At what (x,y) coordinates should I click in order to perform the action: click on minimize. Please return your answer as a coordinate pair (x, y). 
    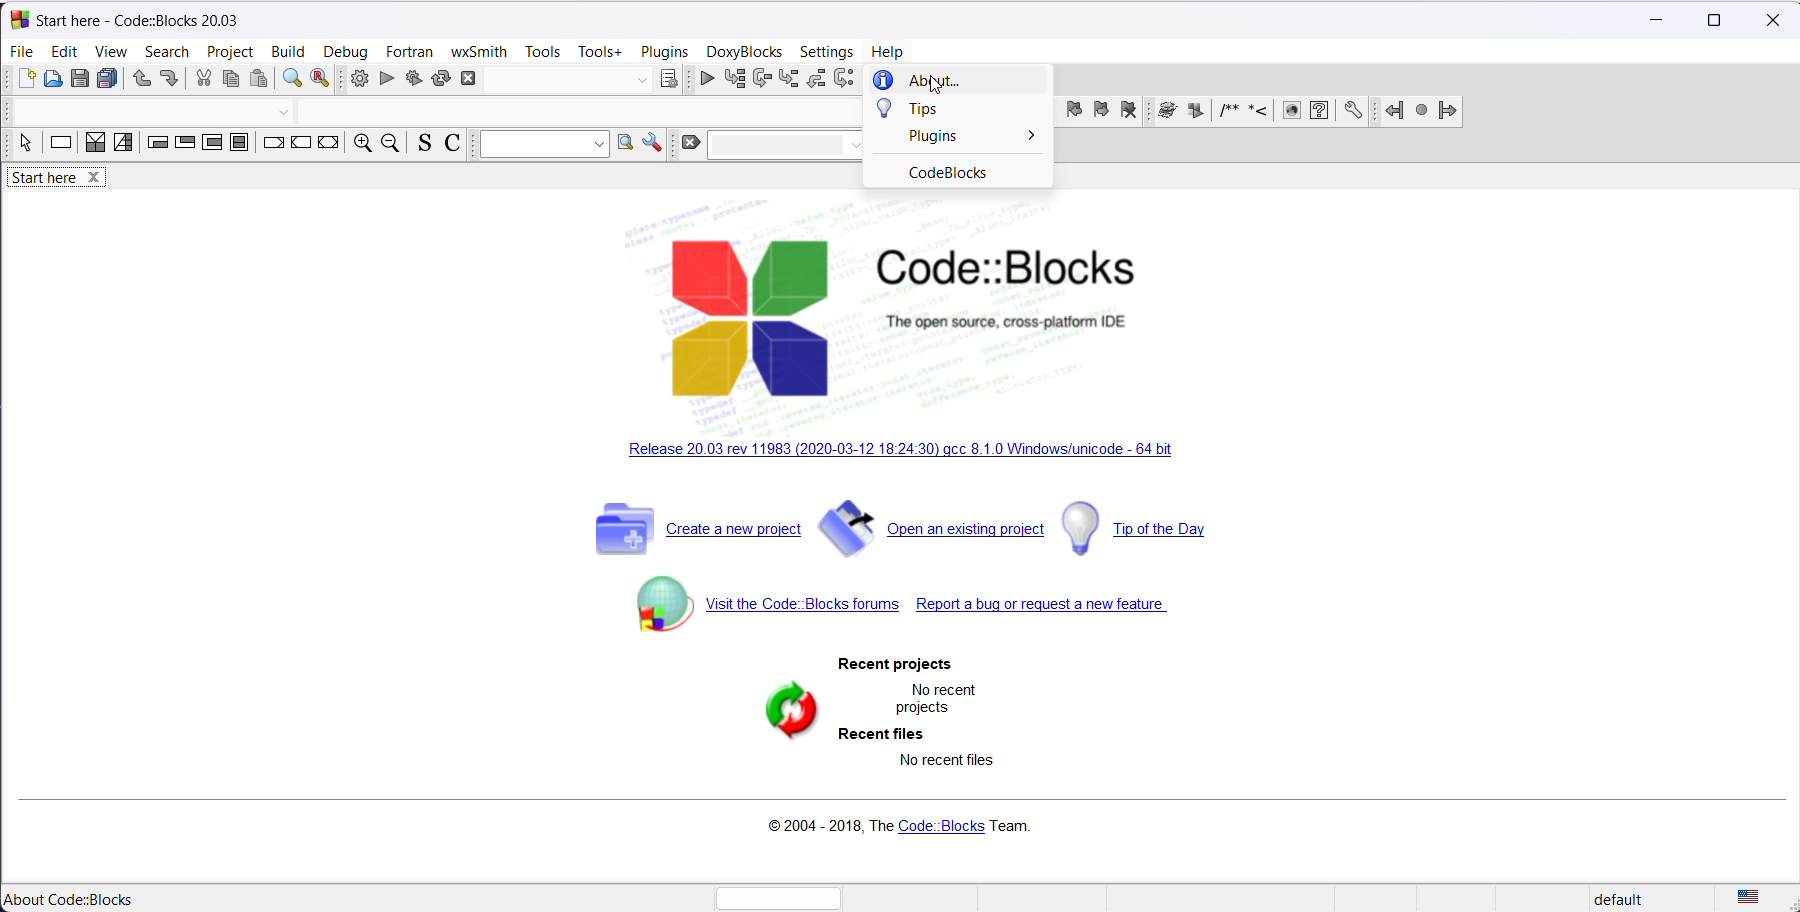
    Looking at the image, I should click on (1657, 18).